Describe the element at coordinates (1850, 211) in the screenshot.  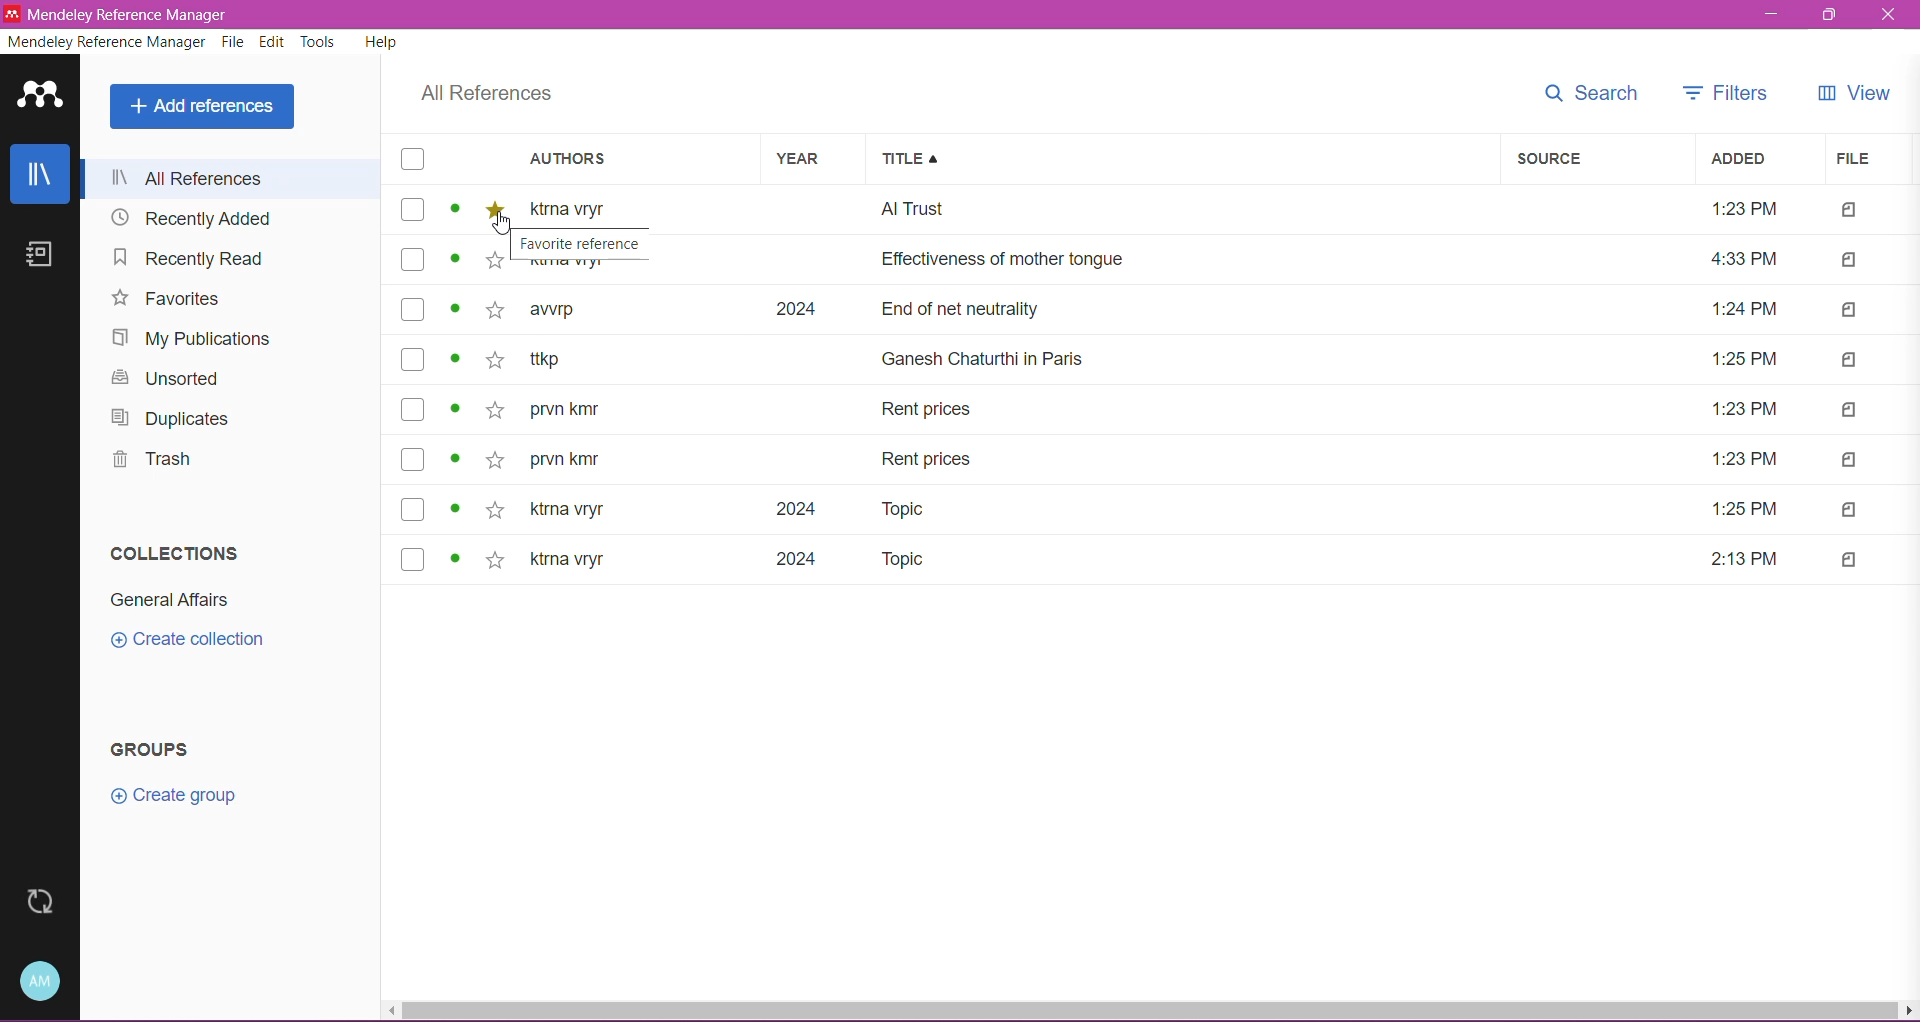
I see `Indicates file type` at that location.